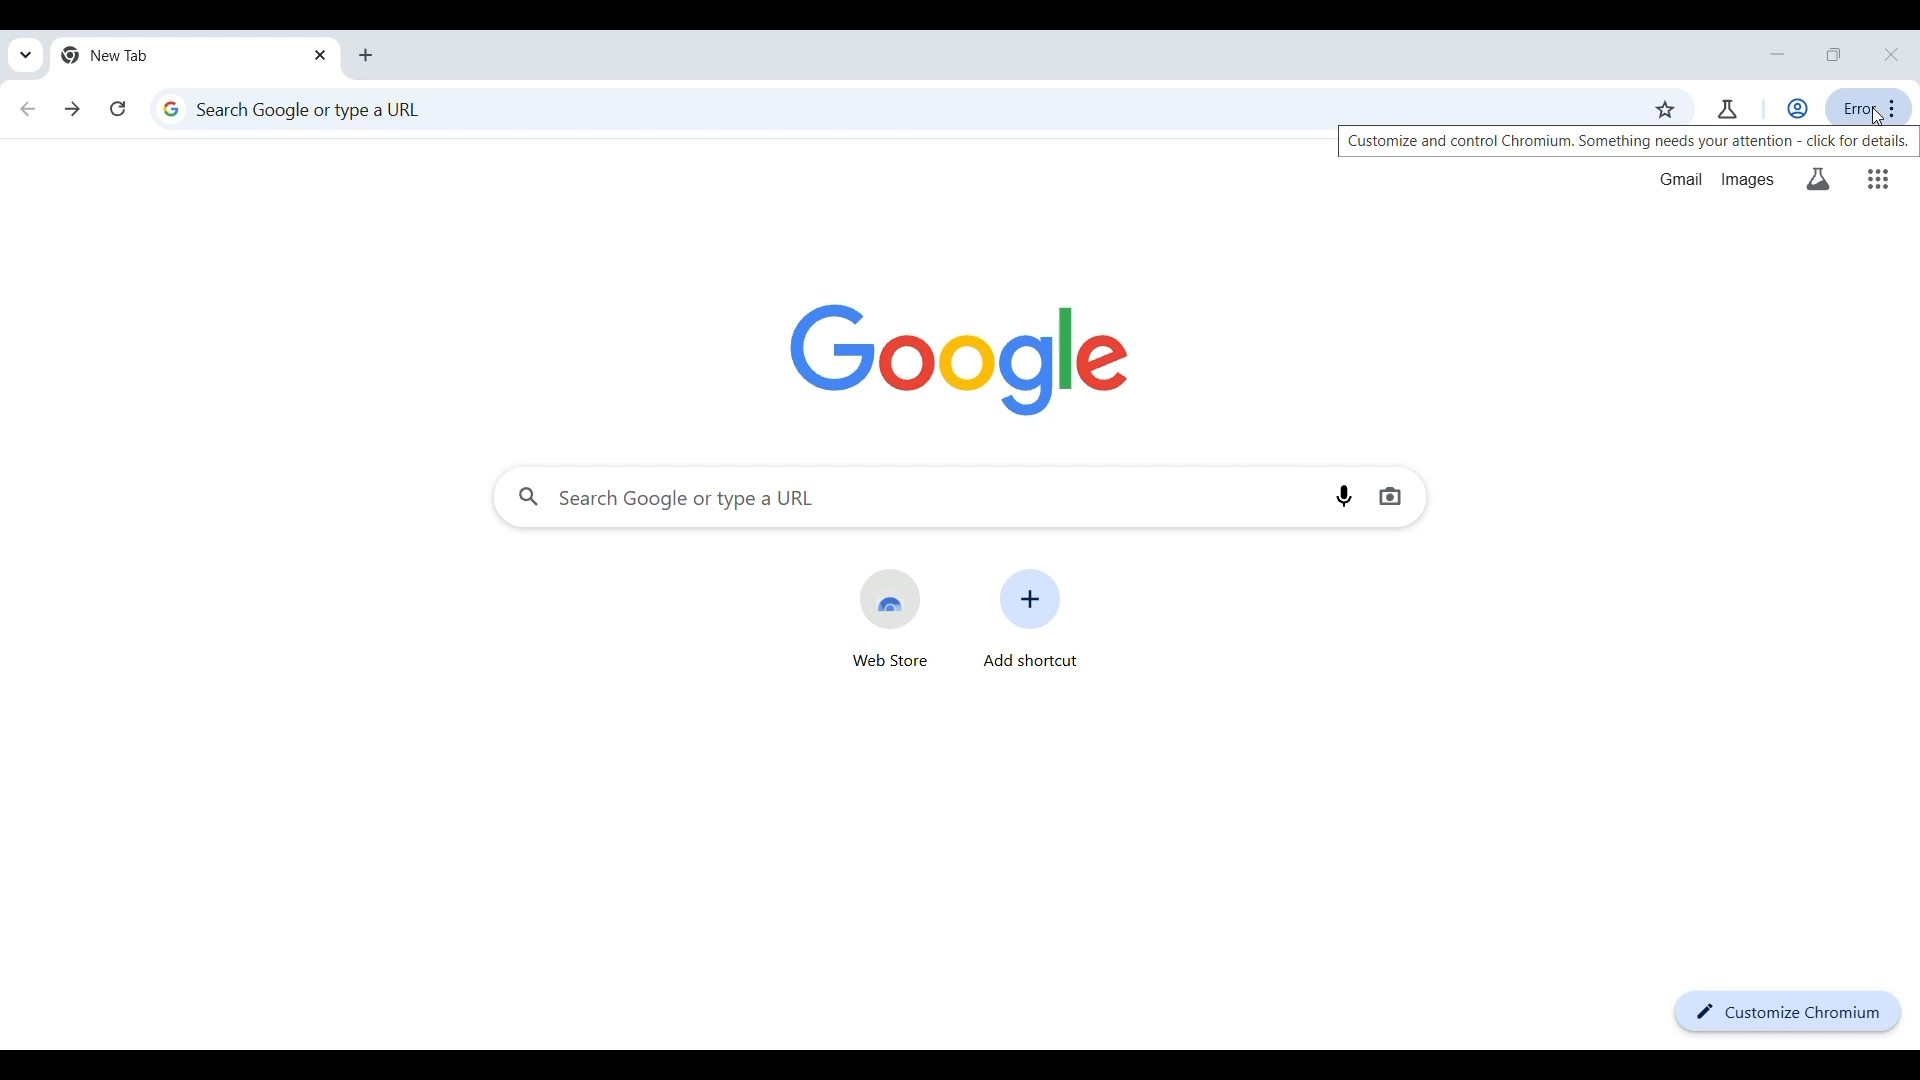  I want to click on error, so click(1869, 108).